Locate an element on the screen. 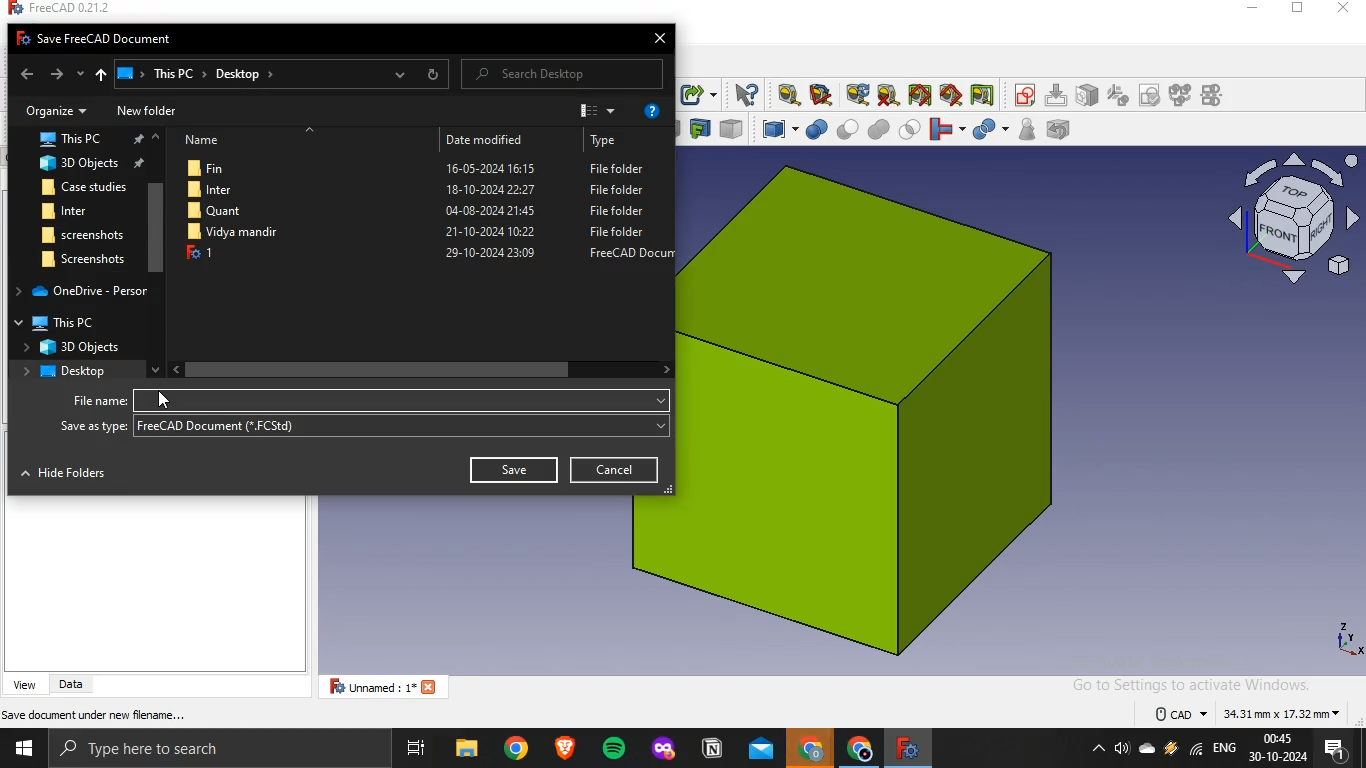  english is located at coordinates (1227, 751).